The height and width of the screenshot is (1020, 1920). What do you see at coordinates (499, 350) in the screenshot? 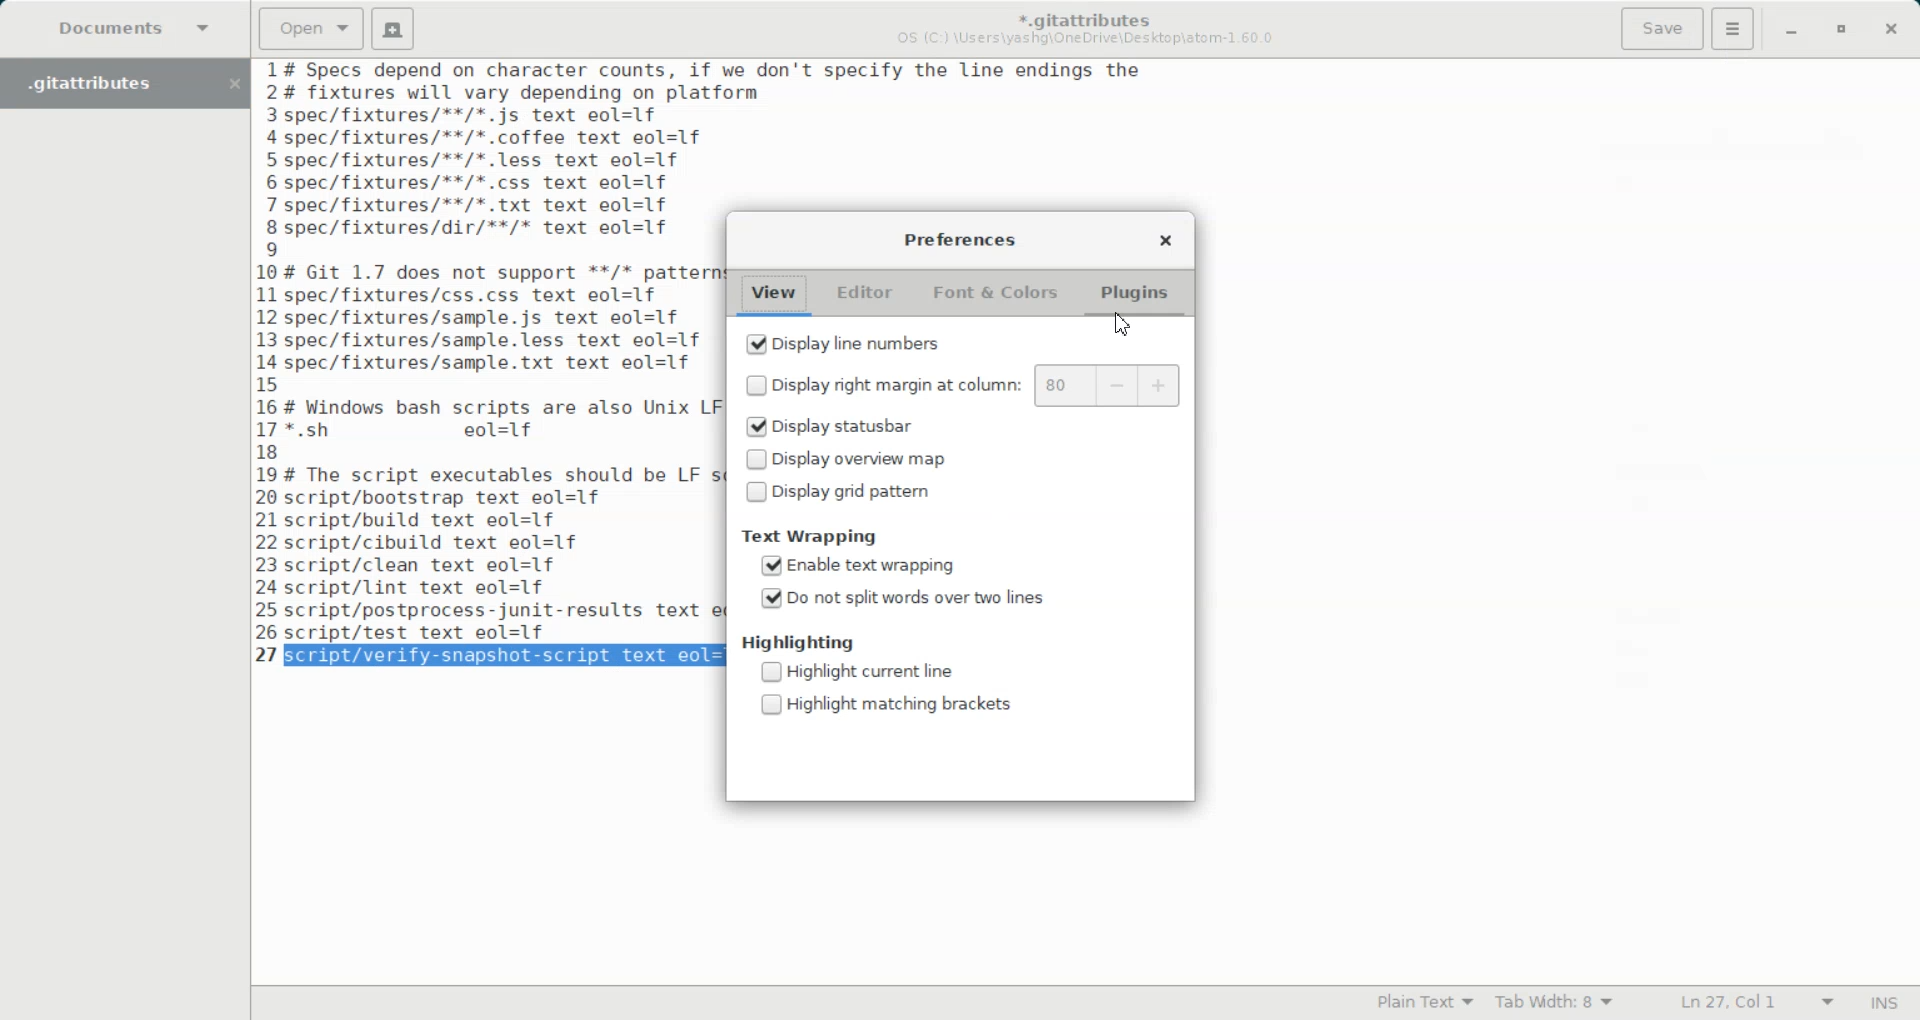
I see `# Specs depend on character counts, if we don't specify the line endings the
 # fixtures will vary depending on platform
 spec/fixtures/**/*.js text eol=1f
-spec/fixtures/**/*.coffee text eol=1f
 spec/fixtures/**/*.less text eol=1f
 spec/fixtures/**/*.css text eol=1f
'spec/fixtures/**/*. txt text eol=1f
 spec/fixtures/dir/**/* text eol=1f

| # Git 1.7 does not support **/* patterns
spec/fixtures/css.css text eol=1f
 spec/fixtures/sample.js text eol=1f
 spec/fixtures/sample.less text eol=1f
-spec/fixtures/sample.txt text eol=1f

;

 # Windows bash scripts are also Unix LF endings
'*.sh eol=1f

 # The script executables should be LF so they can be edited on Windows
 script/bootstrap text eol=1f

script/build text eol=1f

script/cibuild text eol=1f

 script/clean text eol=1f

script/lint text eol=1f
 script/postprocess-junit-results text eol=1f
 script/test text eol=1f` at bounding box center [499, 350].